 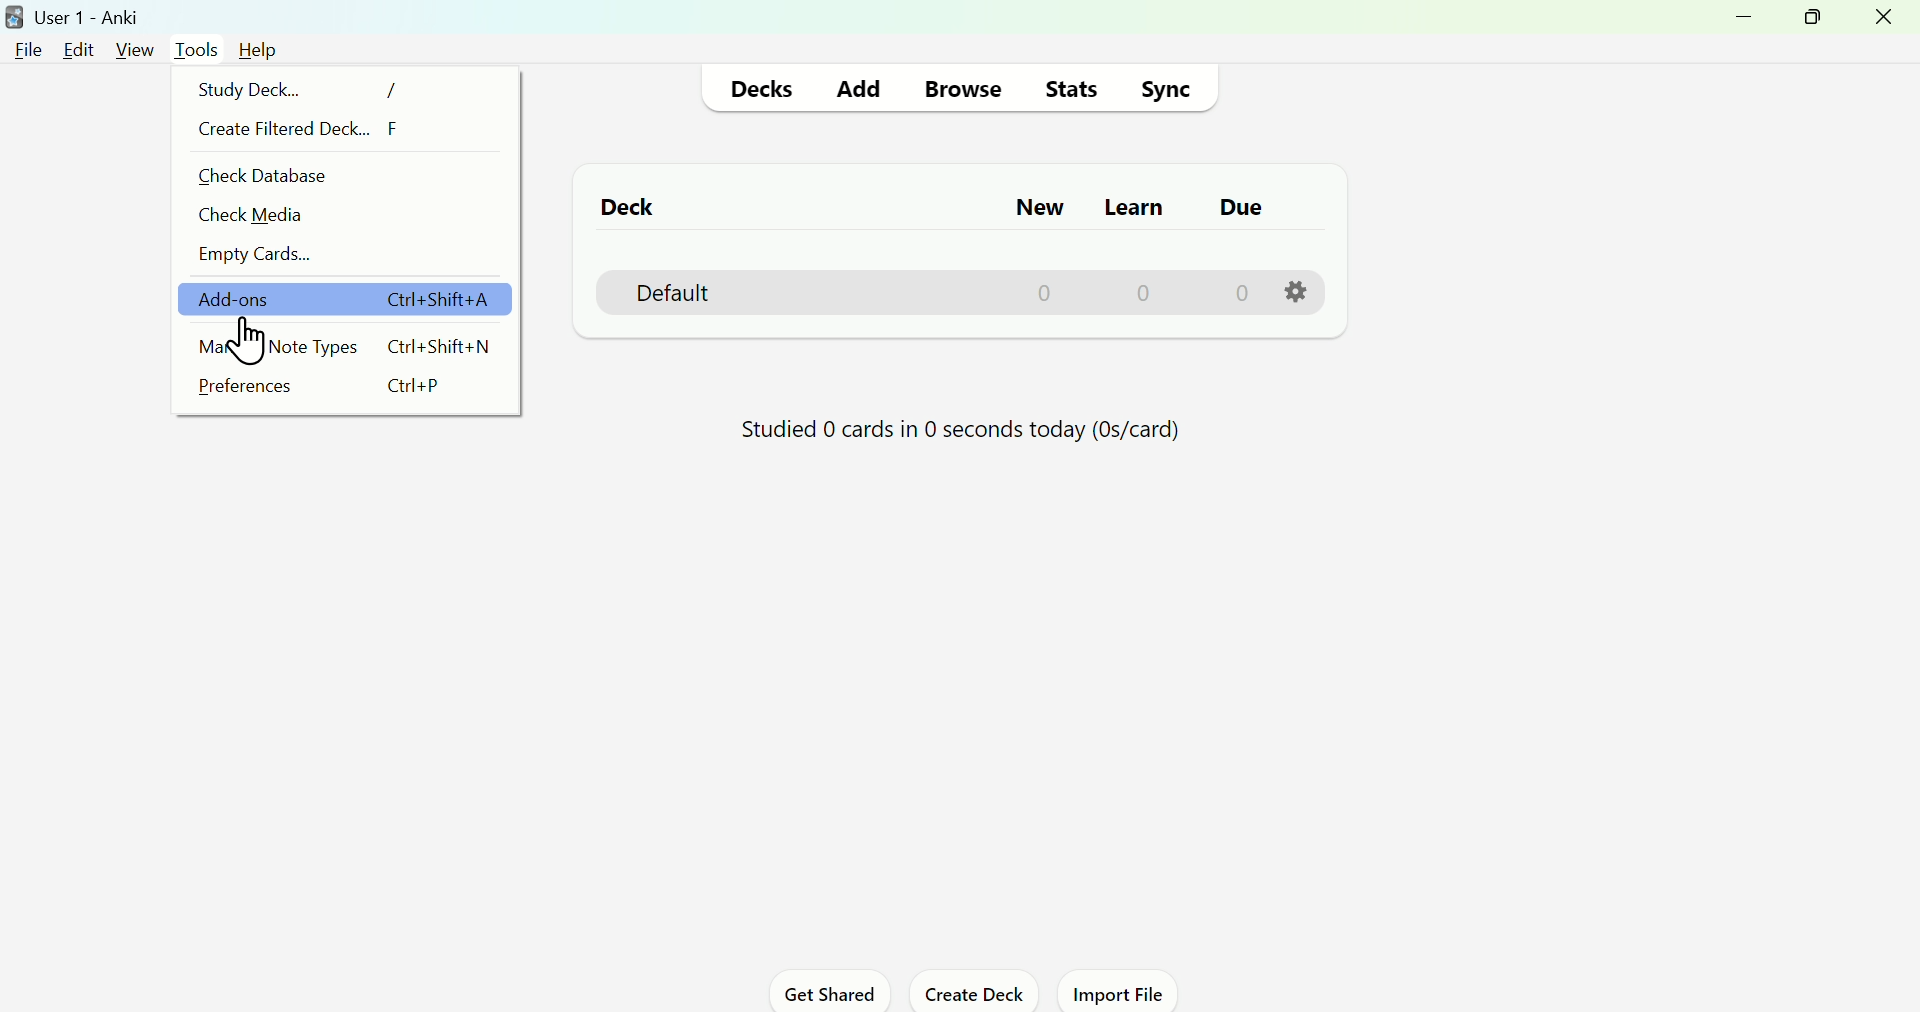 I want to click on Empty cards..., so click(x=254, y=257).